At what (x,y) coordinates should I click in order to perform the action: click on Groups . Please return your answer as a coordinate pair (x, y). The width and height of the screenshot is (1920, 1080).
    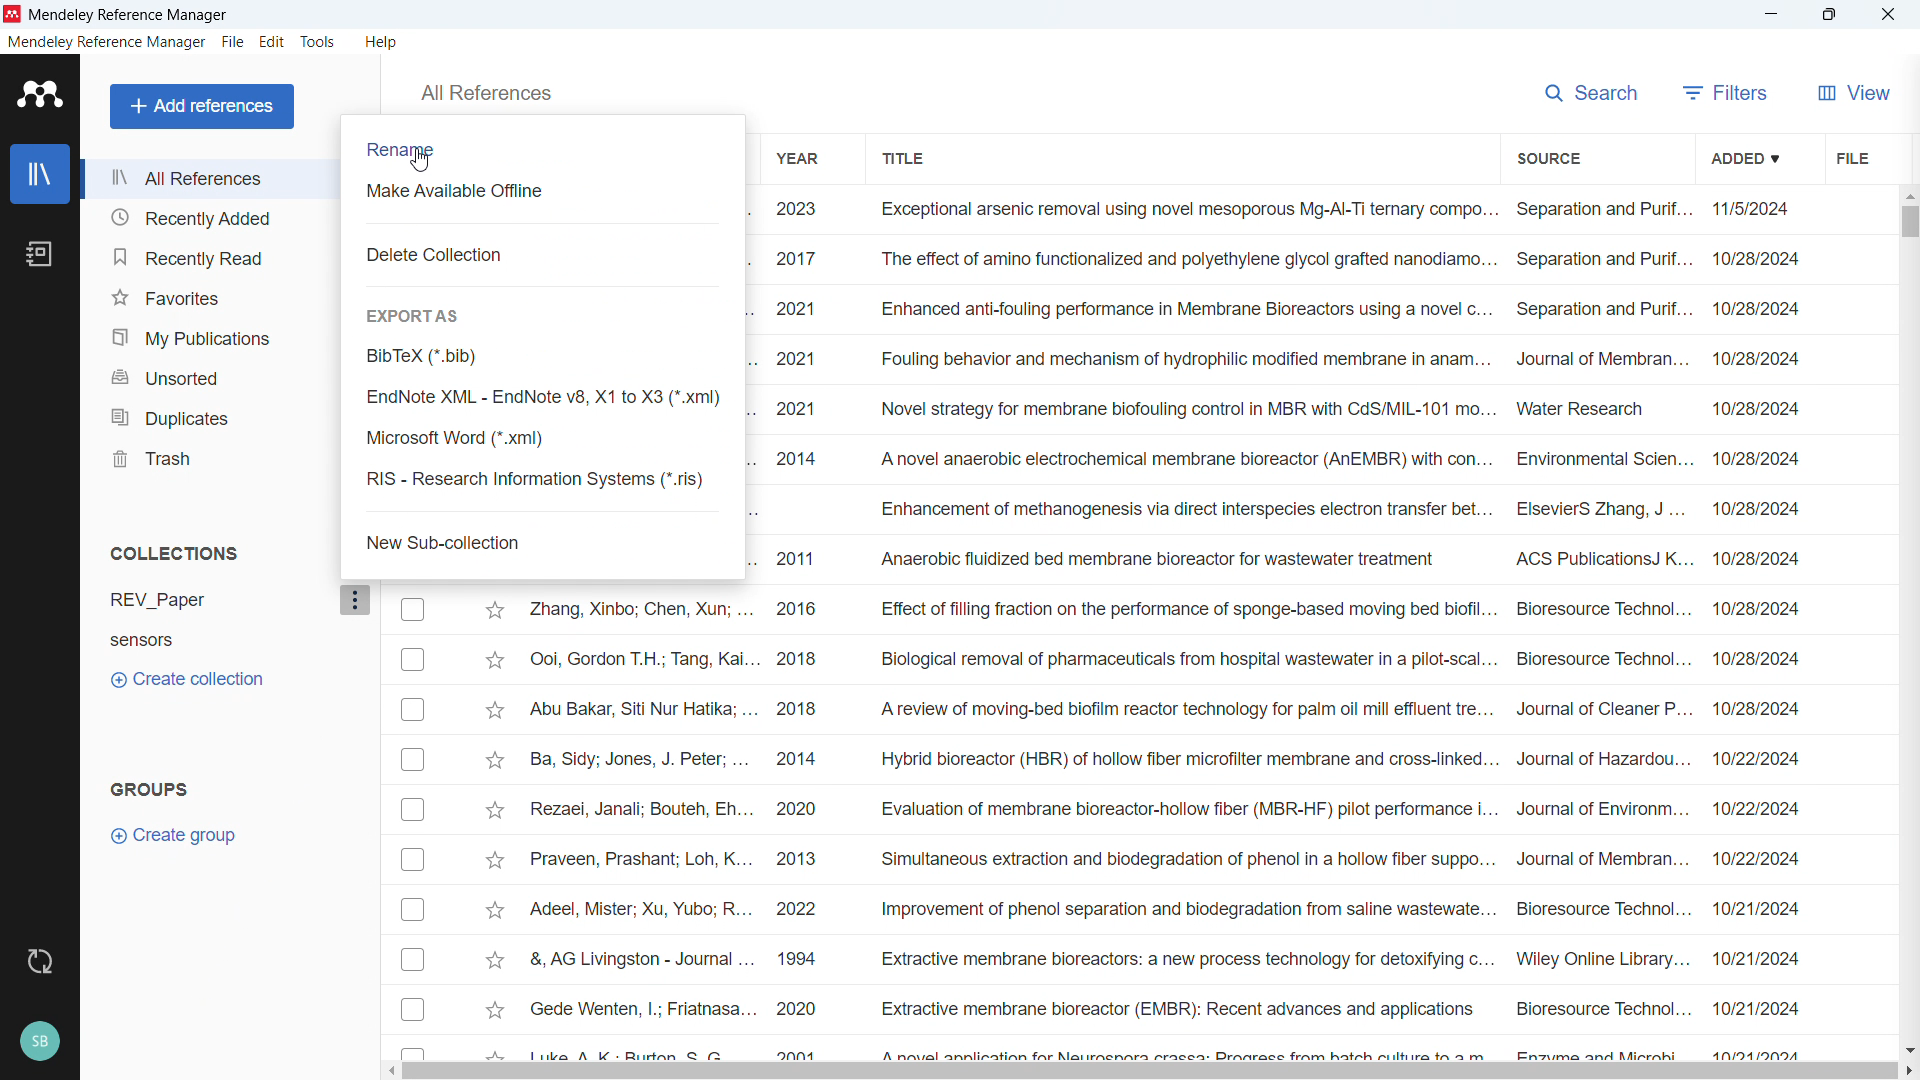
    Looking at the image, I should click on (147, 788).